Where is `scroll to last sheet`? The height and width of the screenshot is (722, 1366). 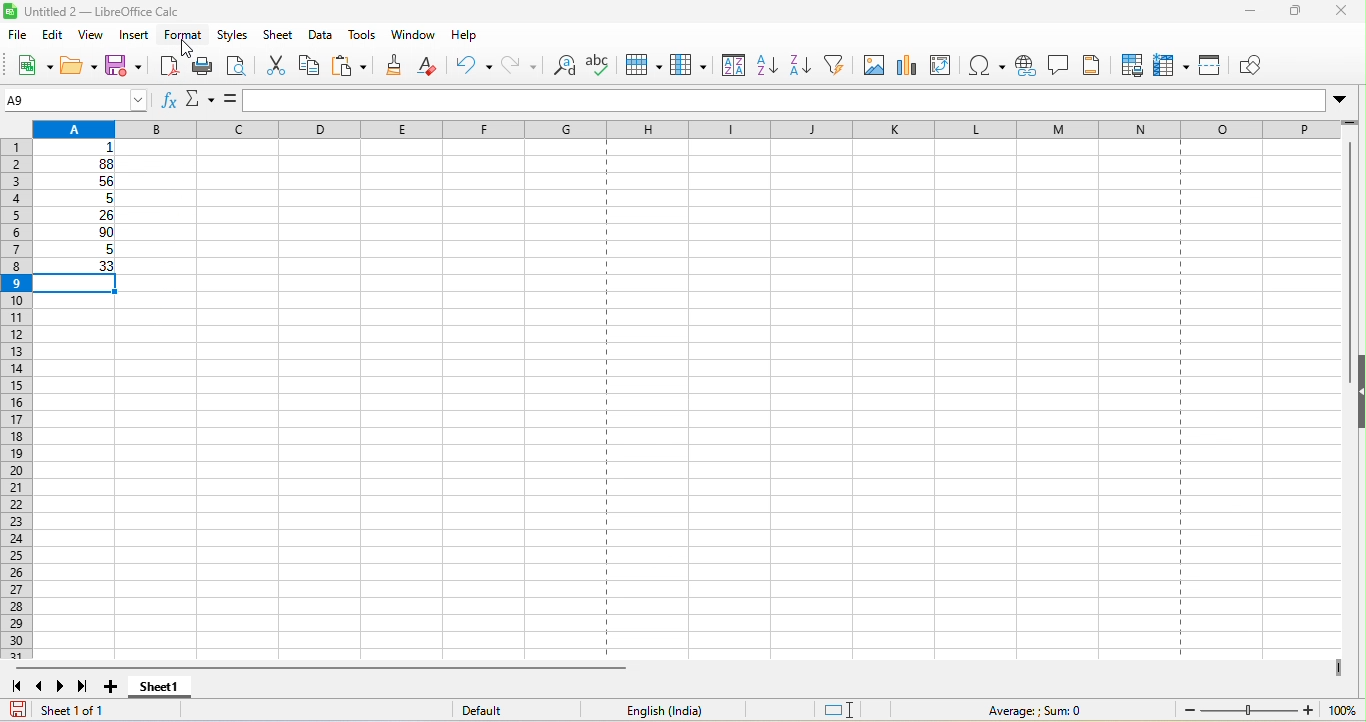 scroll to last sheet is located at coordinates (88, 689).